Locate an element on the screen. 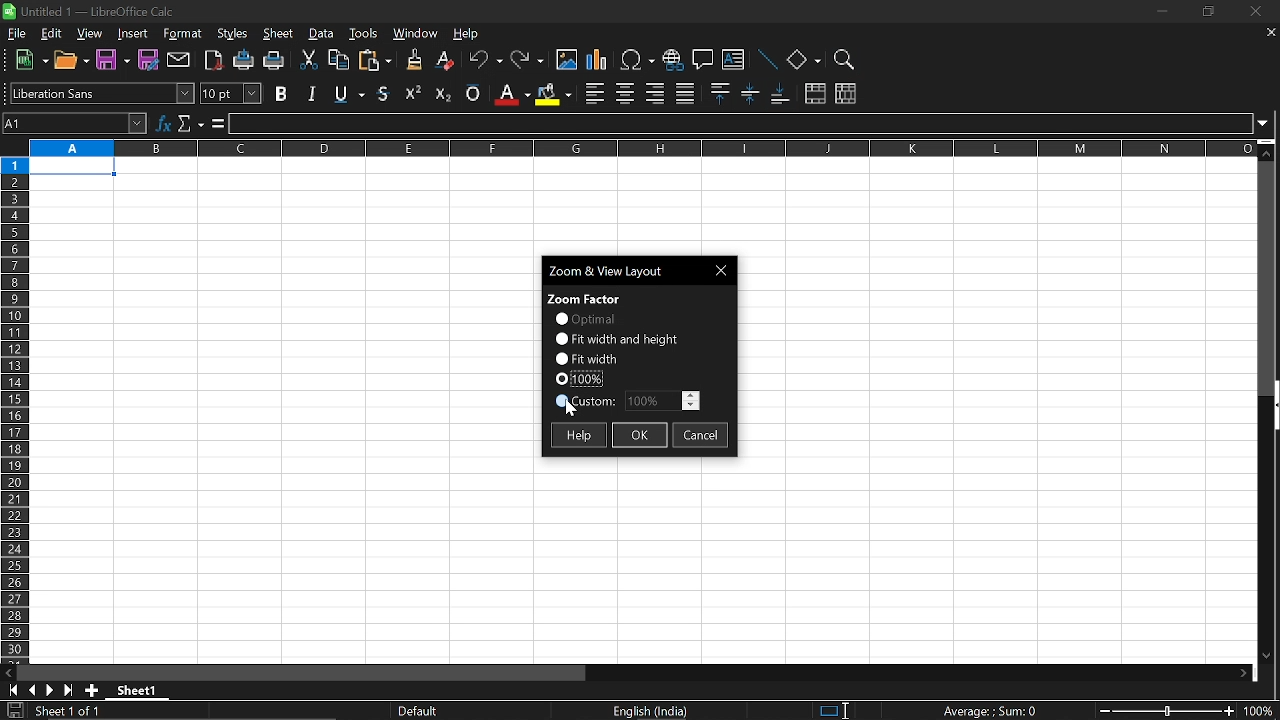 This screenshot has width=1280, height=720. add sheet is located at coordinates (90, 690).